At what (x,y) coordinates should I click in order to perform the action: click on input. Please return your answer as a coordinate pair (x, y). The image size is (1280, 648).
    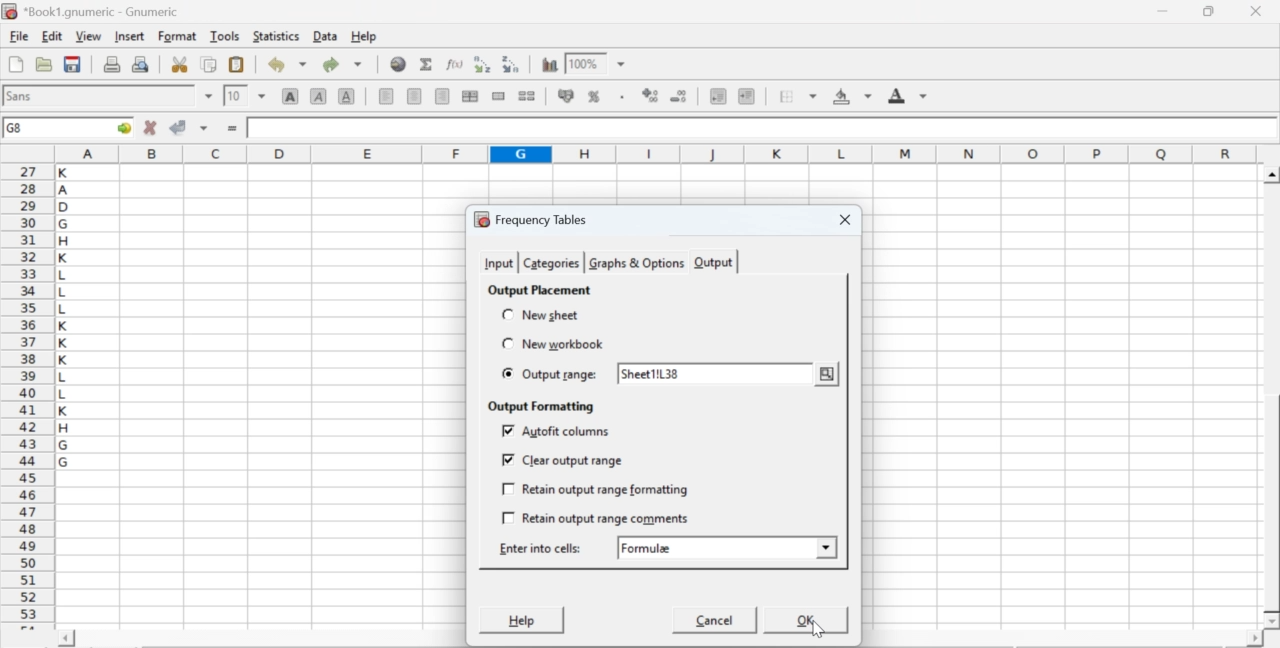
    Looking at the image, I should click on (498, 263).